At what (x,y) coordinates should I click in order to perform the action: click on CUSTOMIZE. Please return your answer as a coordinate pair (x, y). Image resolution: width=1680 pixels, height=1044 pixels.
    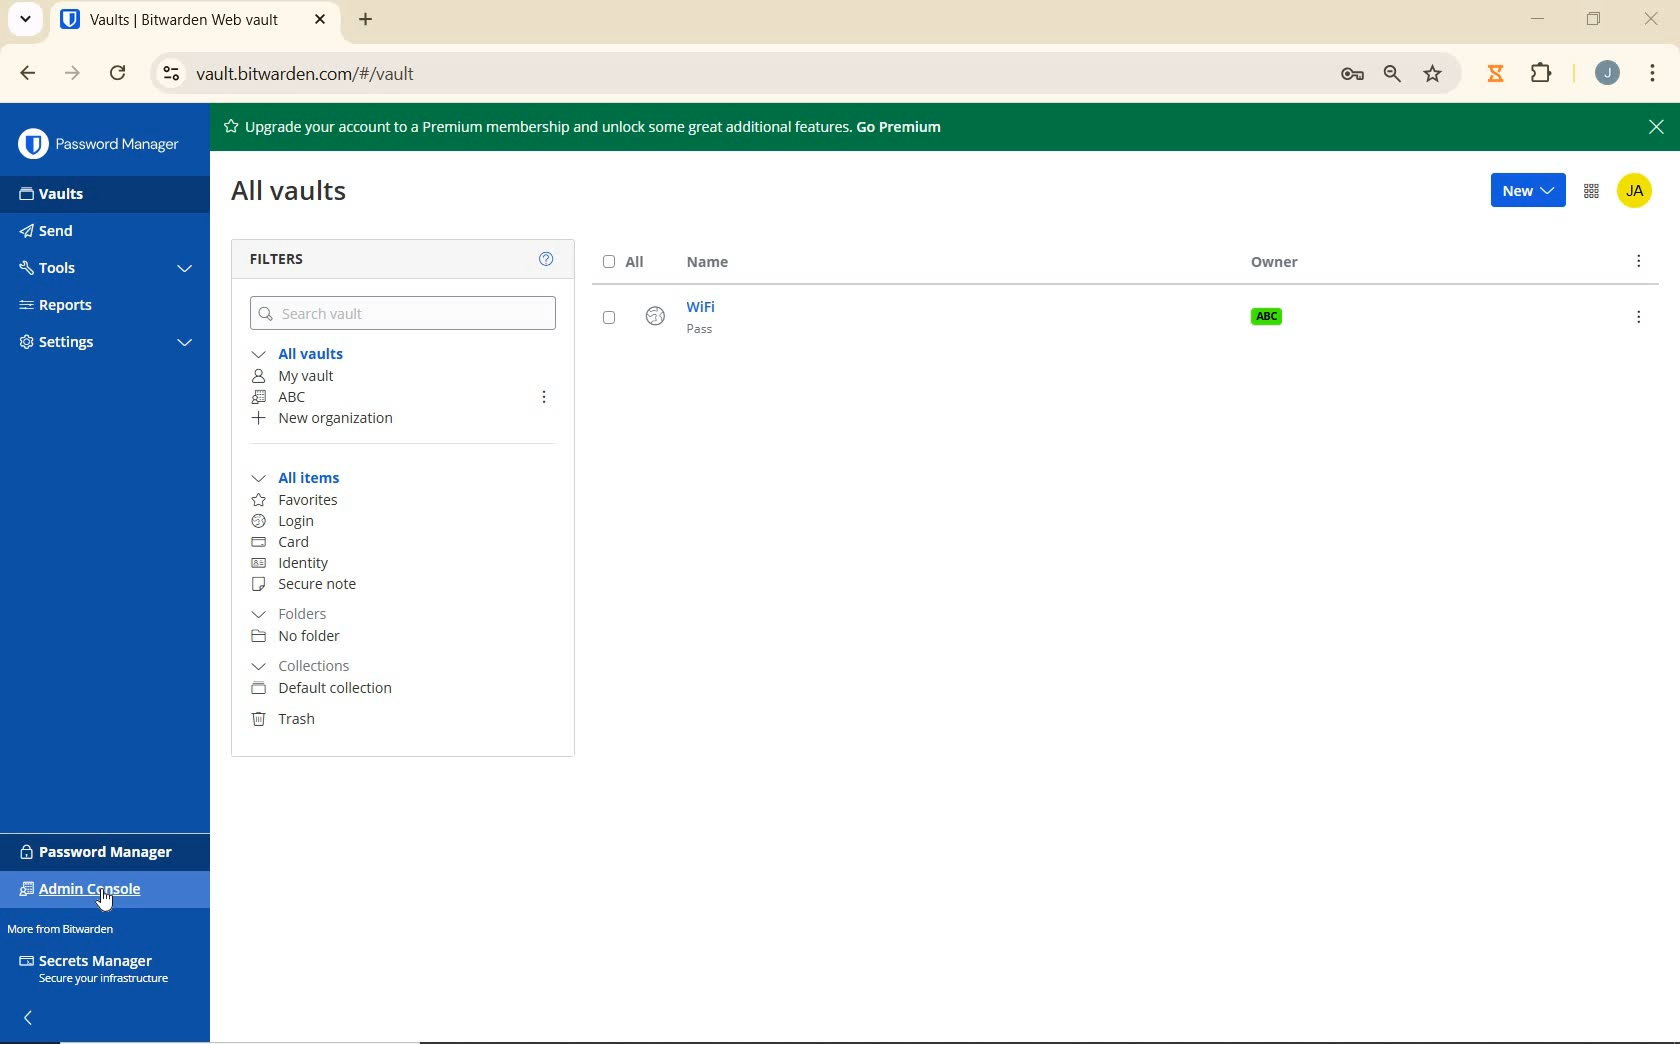
    Looking at the image, I should click on (1654, 73).